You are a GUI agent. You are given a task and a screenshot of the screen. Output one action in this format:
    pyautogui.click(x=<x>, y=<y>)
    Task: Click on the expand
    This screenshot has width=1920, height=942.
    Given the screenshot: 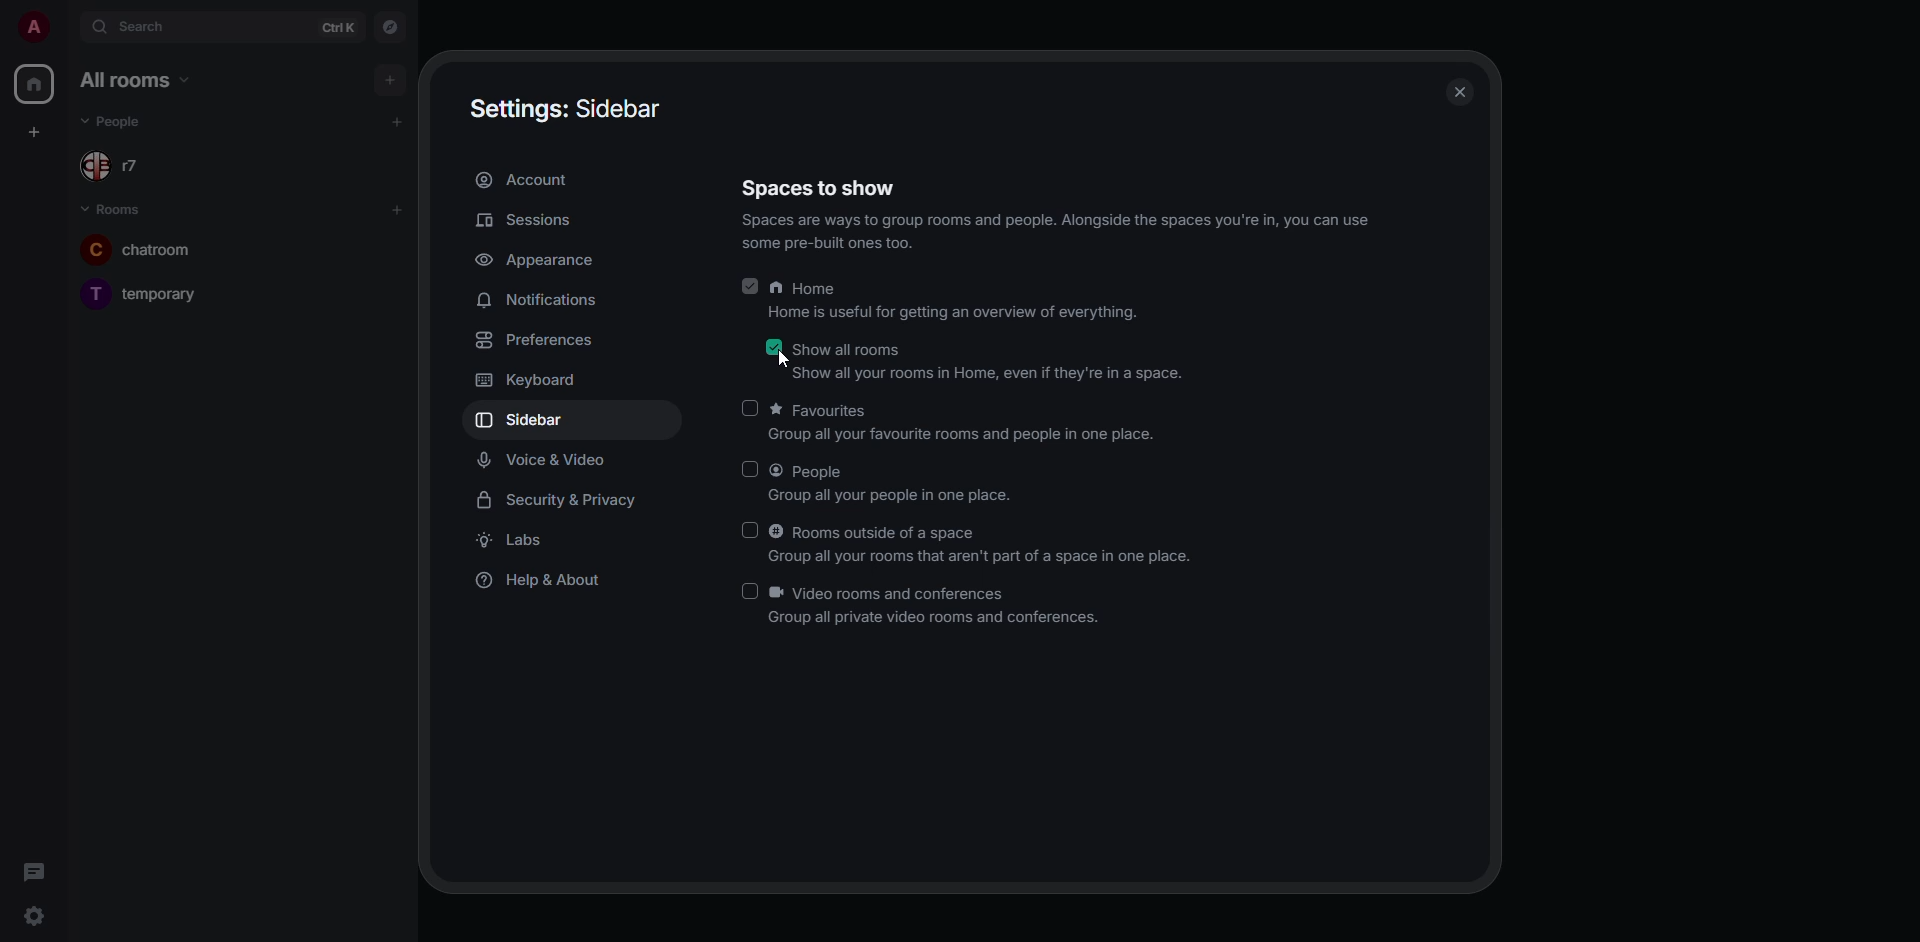 What is the action you would take?
    pyautogui.click(x=66, y=30)
    